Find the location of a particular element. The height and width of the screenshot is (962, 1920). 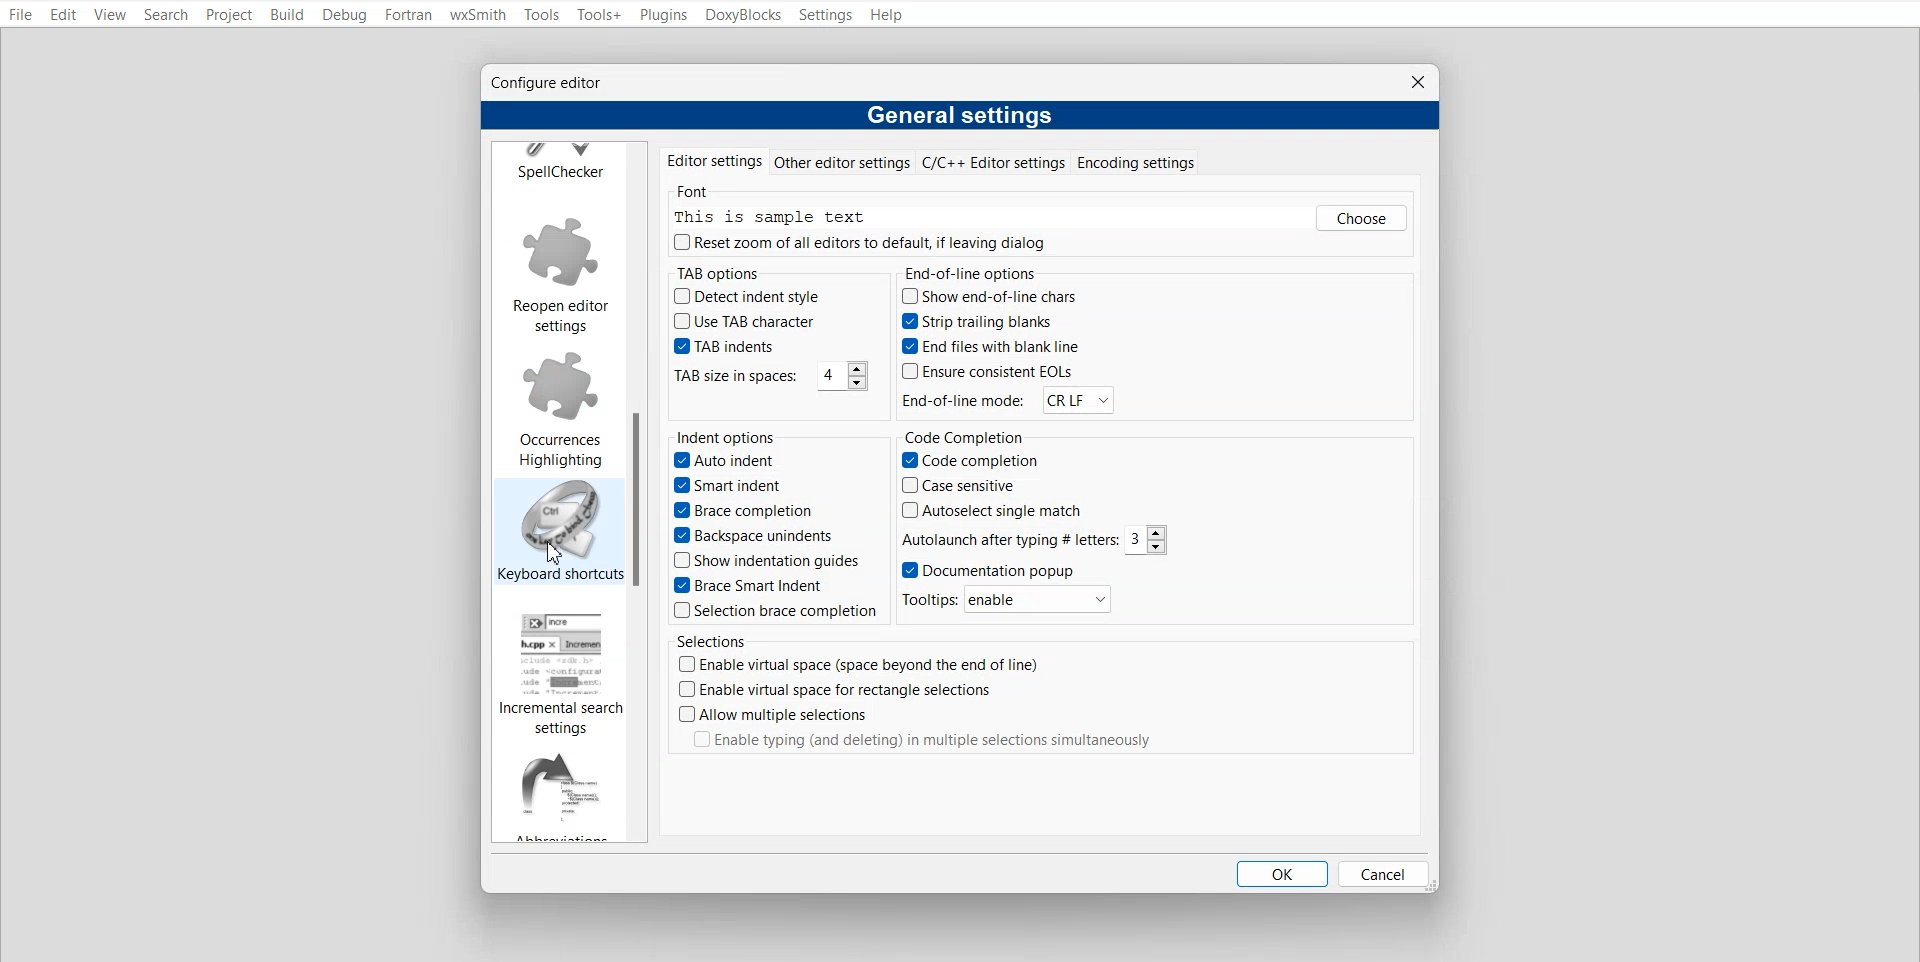

Build is located at coordinates (285, 15).